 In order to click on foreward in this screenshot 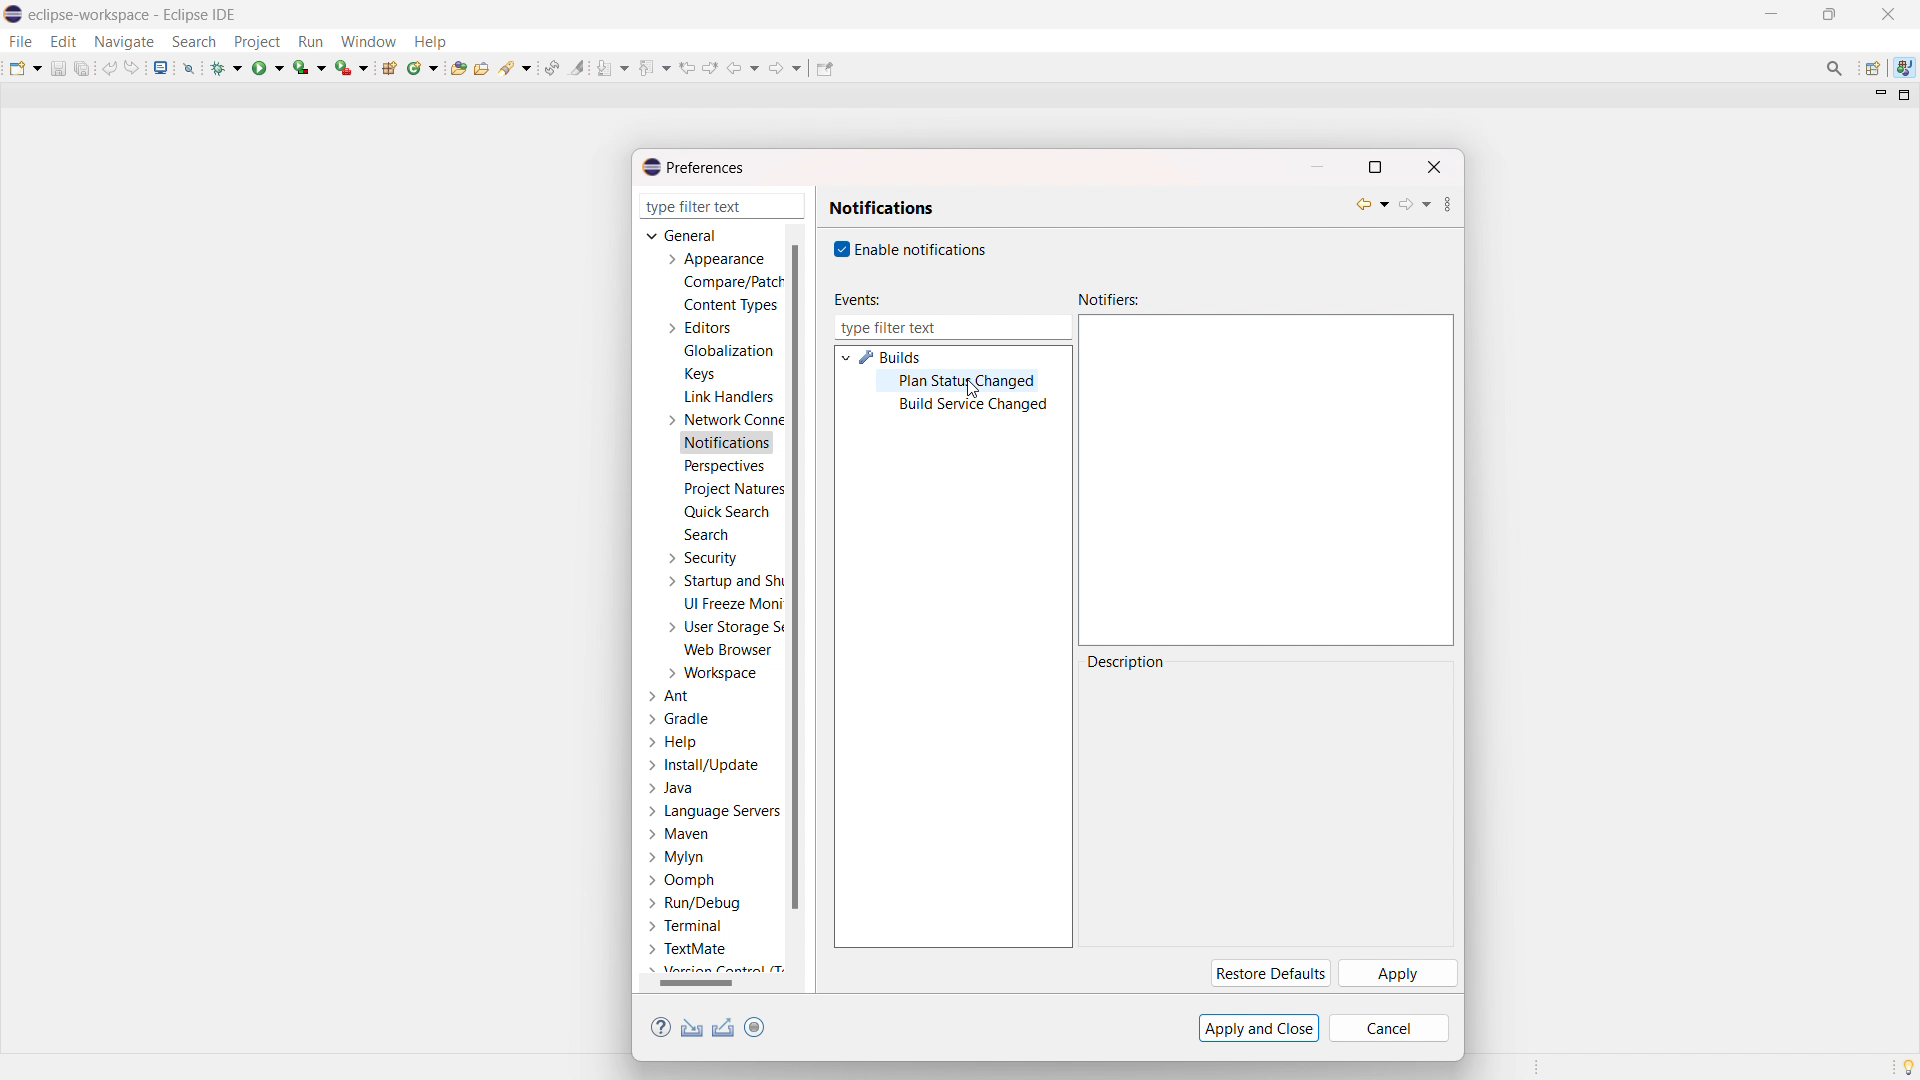, I will do `click(786, 67)`.